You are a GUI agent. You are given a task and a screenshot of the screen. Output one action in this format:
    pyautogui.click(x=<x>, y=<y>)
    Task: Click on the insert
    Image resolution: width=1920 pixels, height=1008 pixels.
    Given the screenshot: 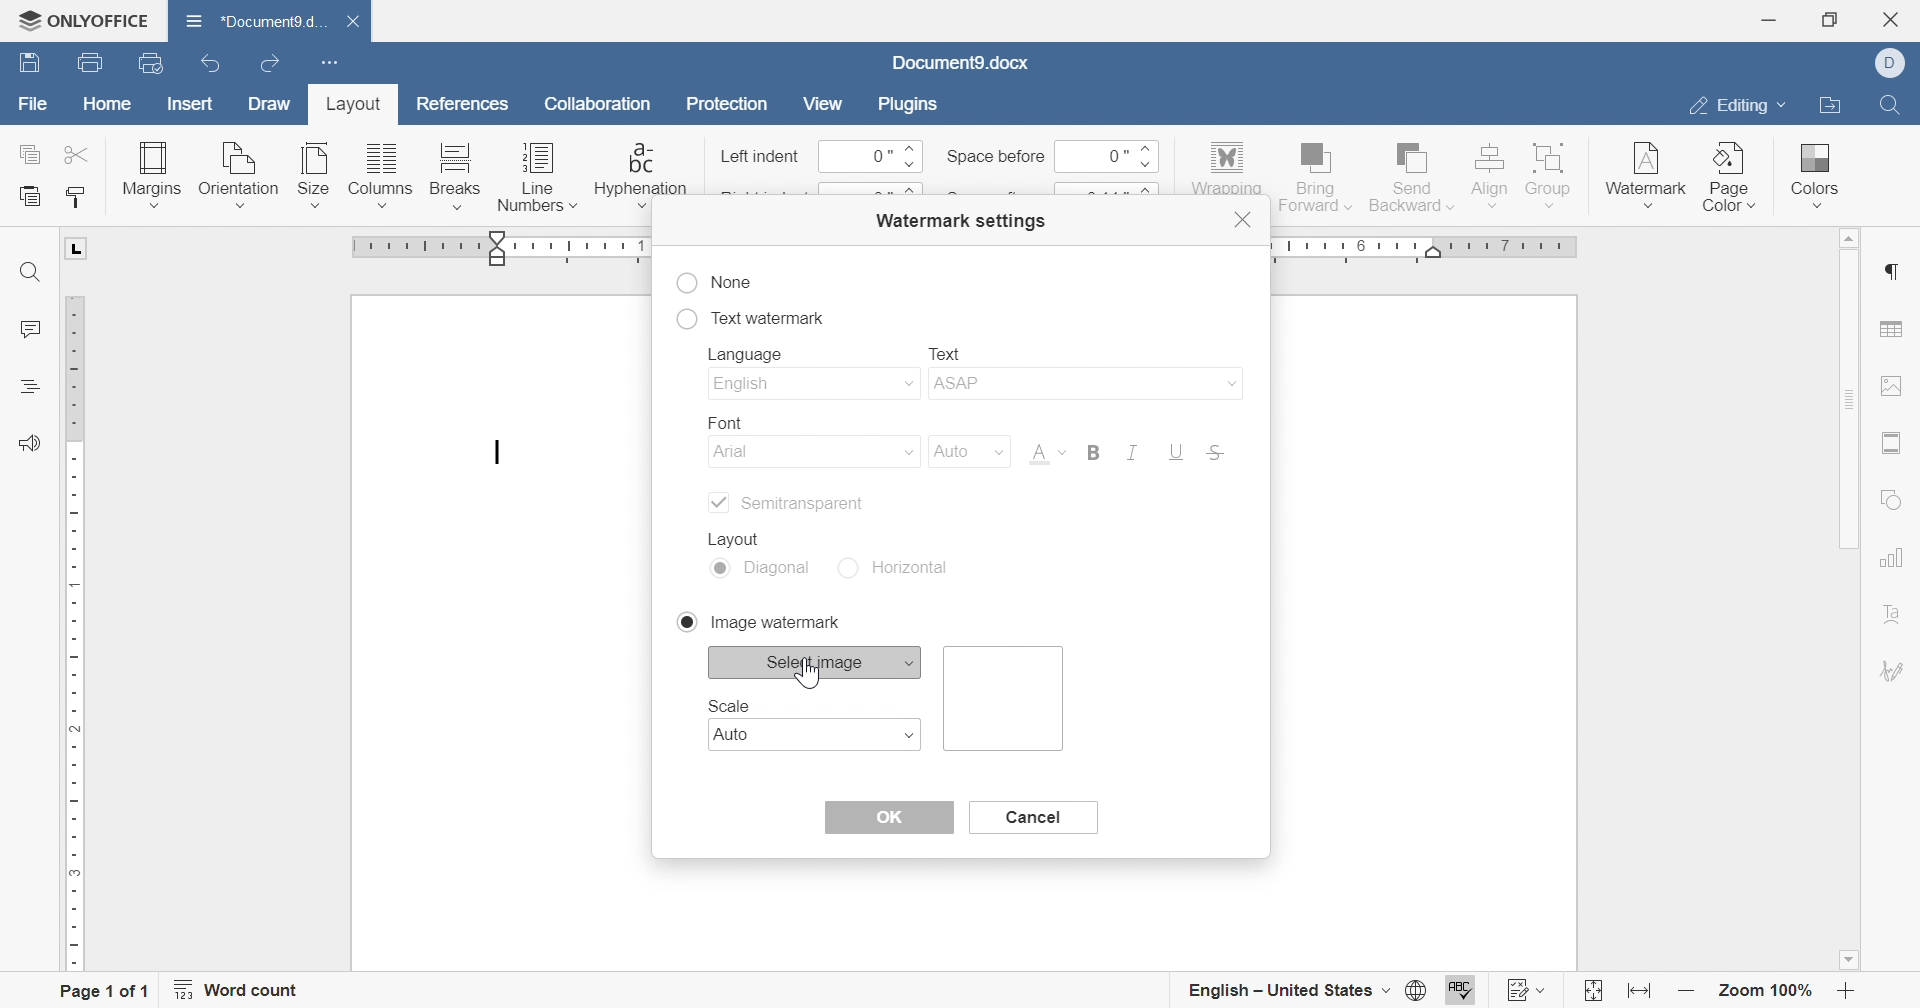 What is the action you would take?
    pyautogui.click(x=186, y=106)
    